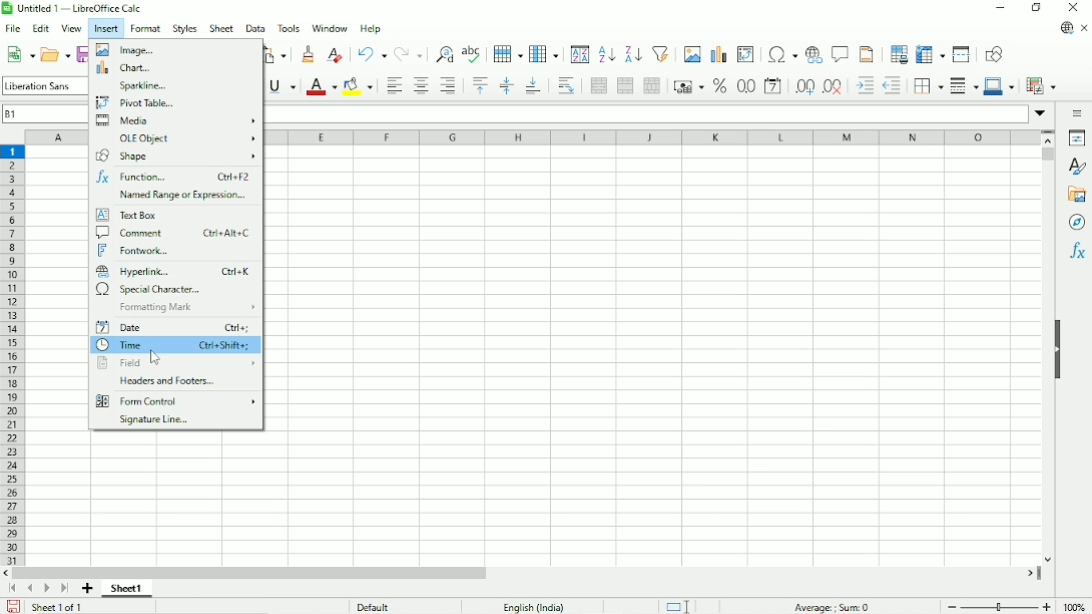  I want to click on Unmerge cells, so click(652, 86).